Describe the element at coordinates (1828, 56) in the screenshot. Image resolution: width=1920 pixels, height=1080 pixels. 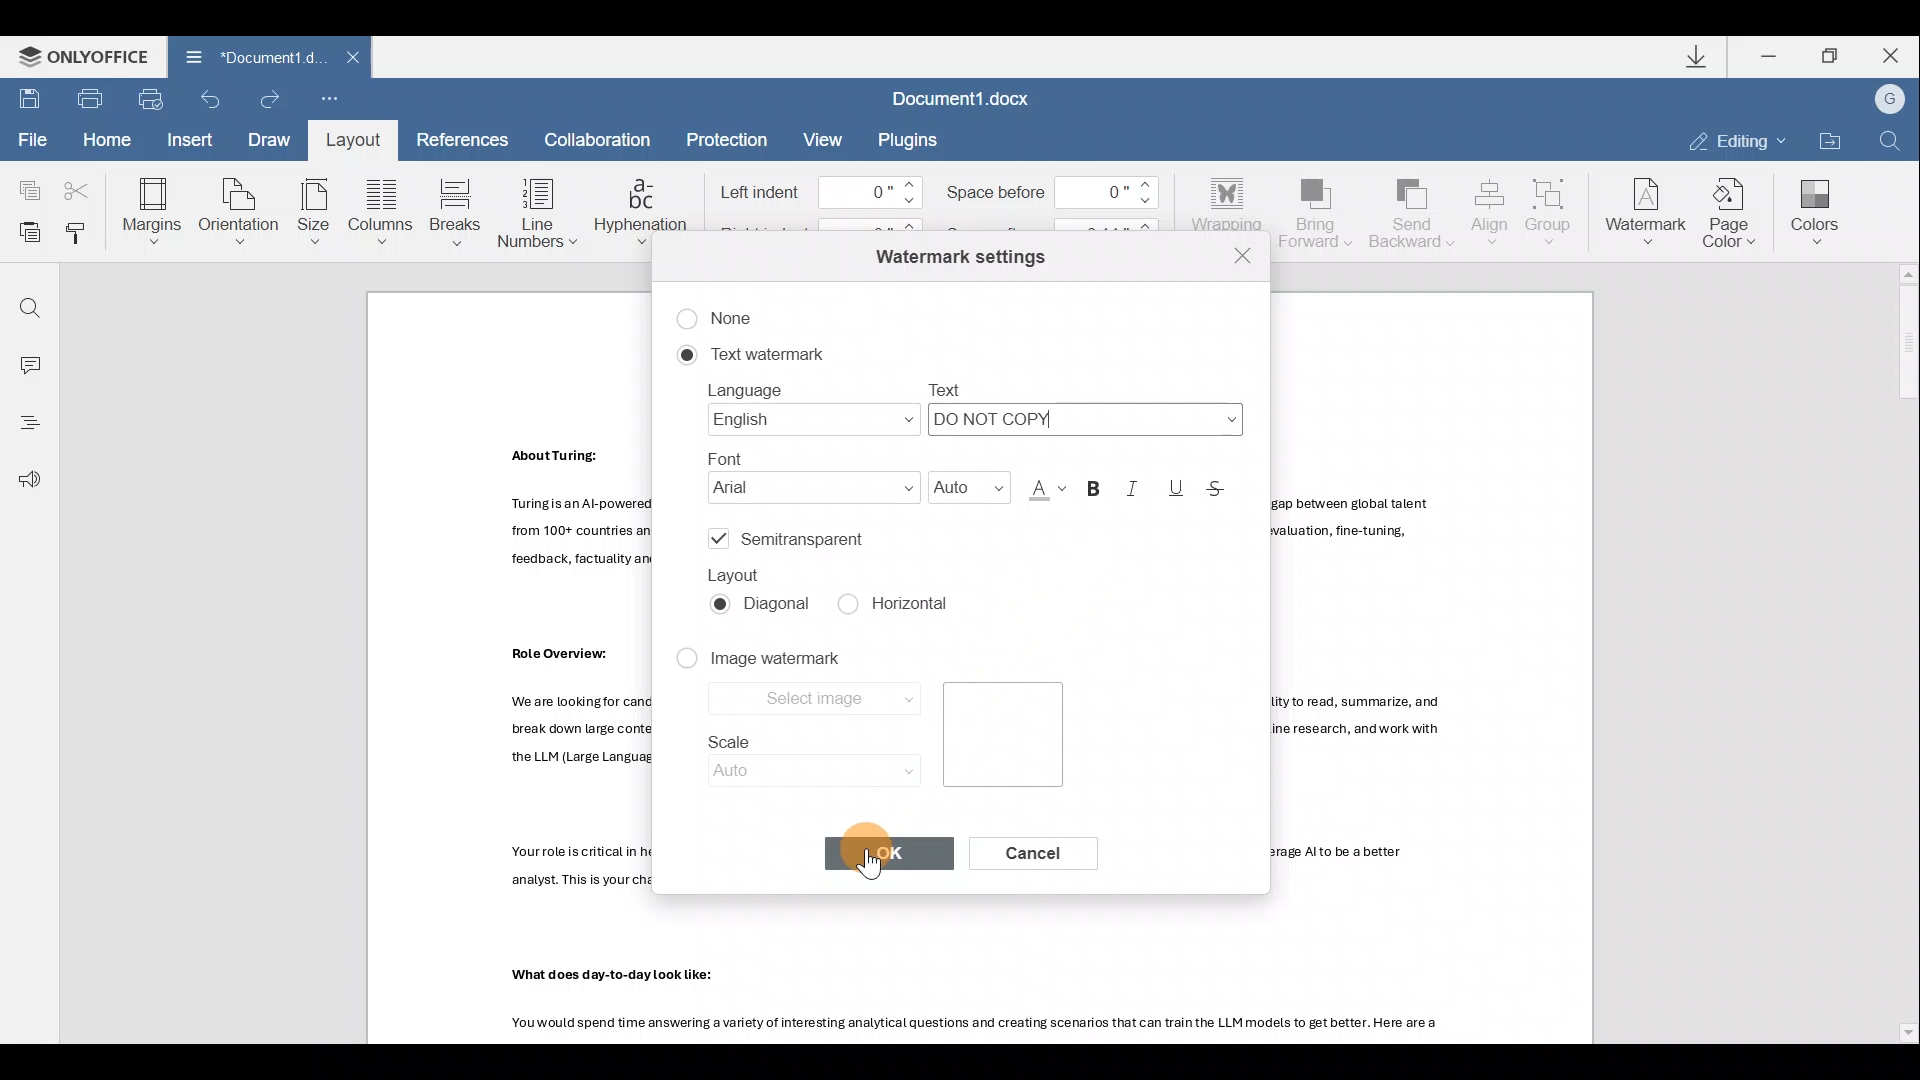
I see `Maximize` at that location.